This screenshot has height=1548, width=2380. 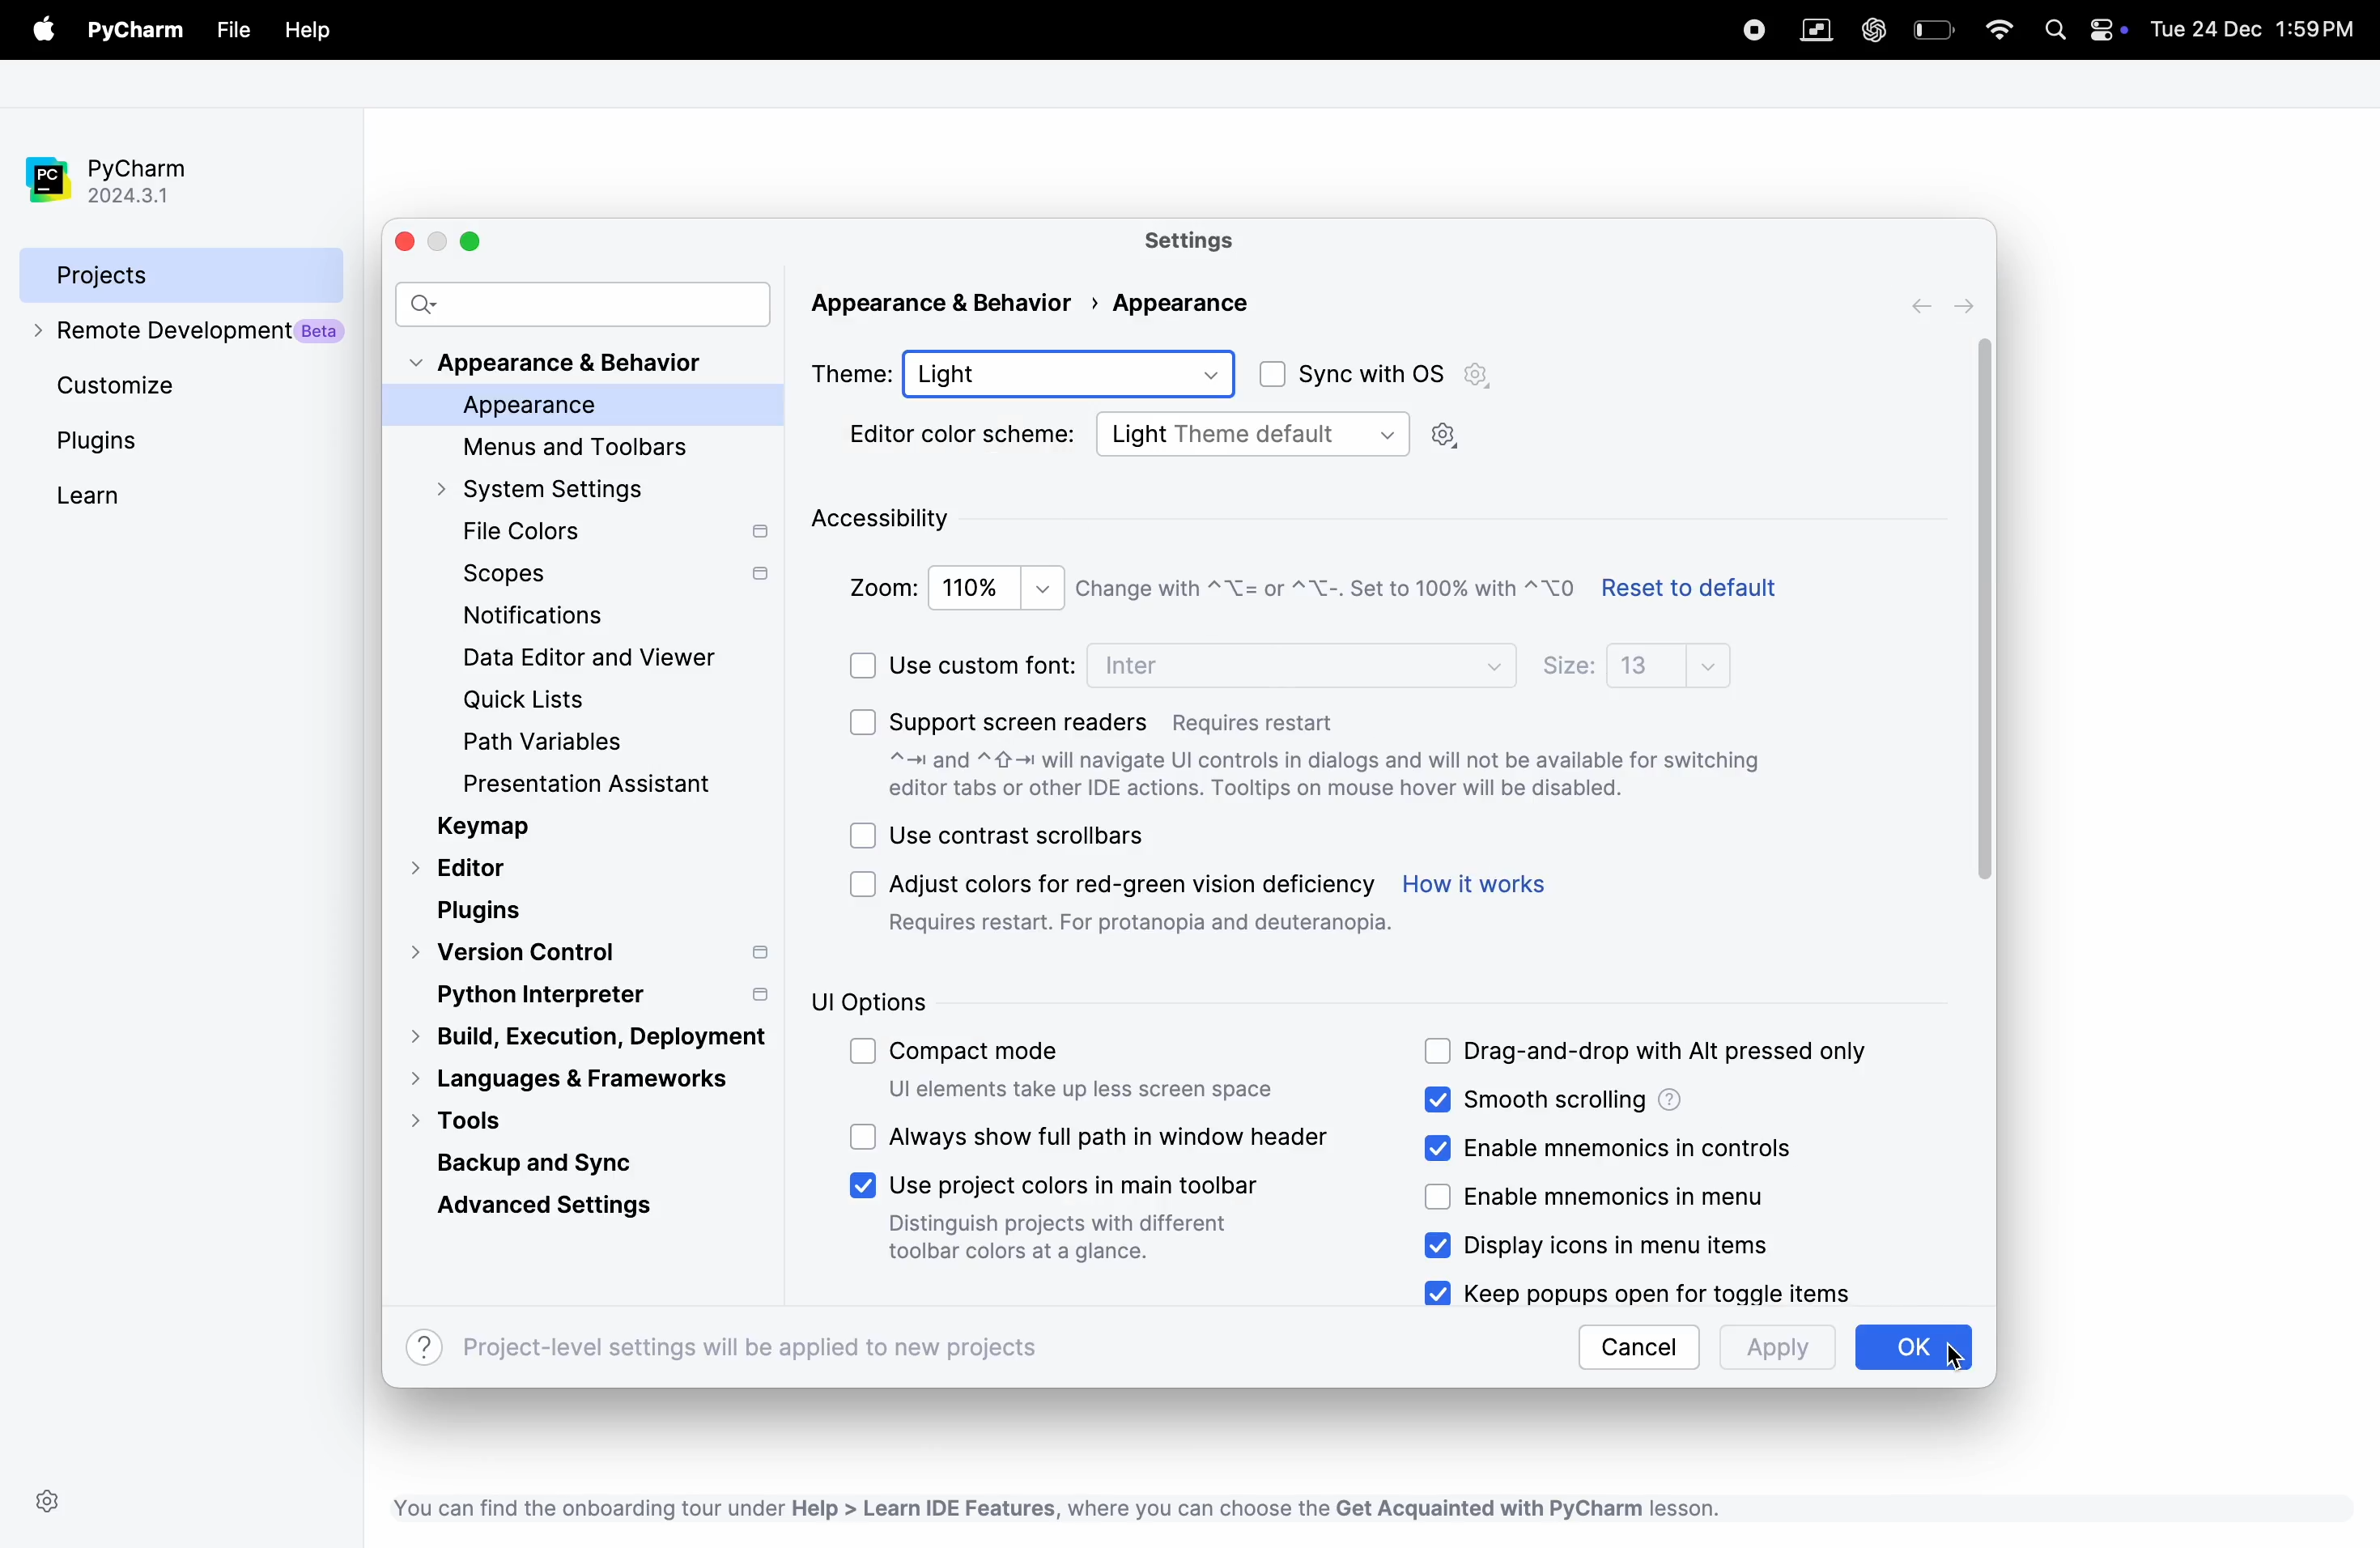 What do you see at coordinates (862, 838) in the screenshot?
I see `check boxes` at bounding box center [862, 838].